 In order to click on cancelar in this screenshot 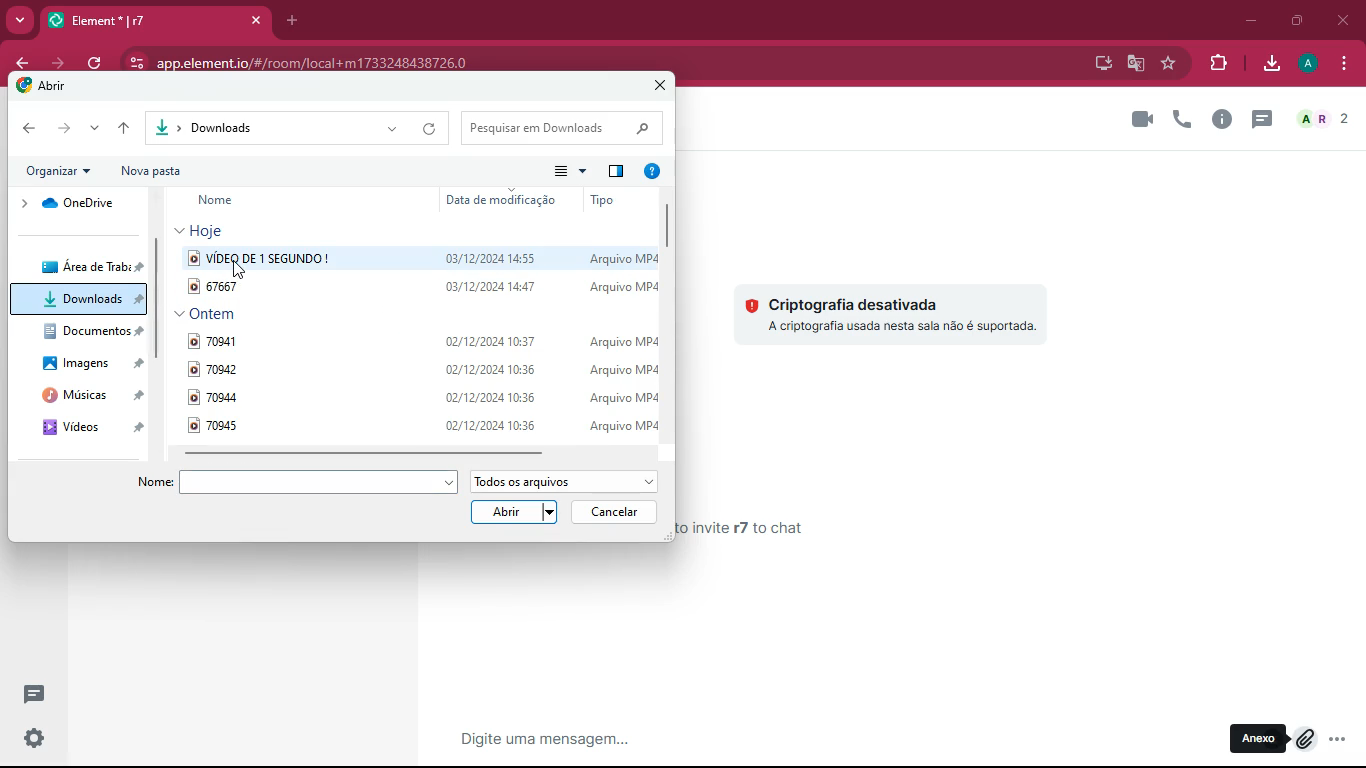, I will do `click(614, 509)`.